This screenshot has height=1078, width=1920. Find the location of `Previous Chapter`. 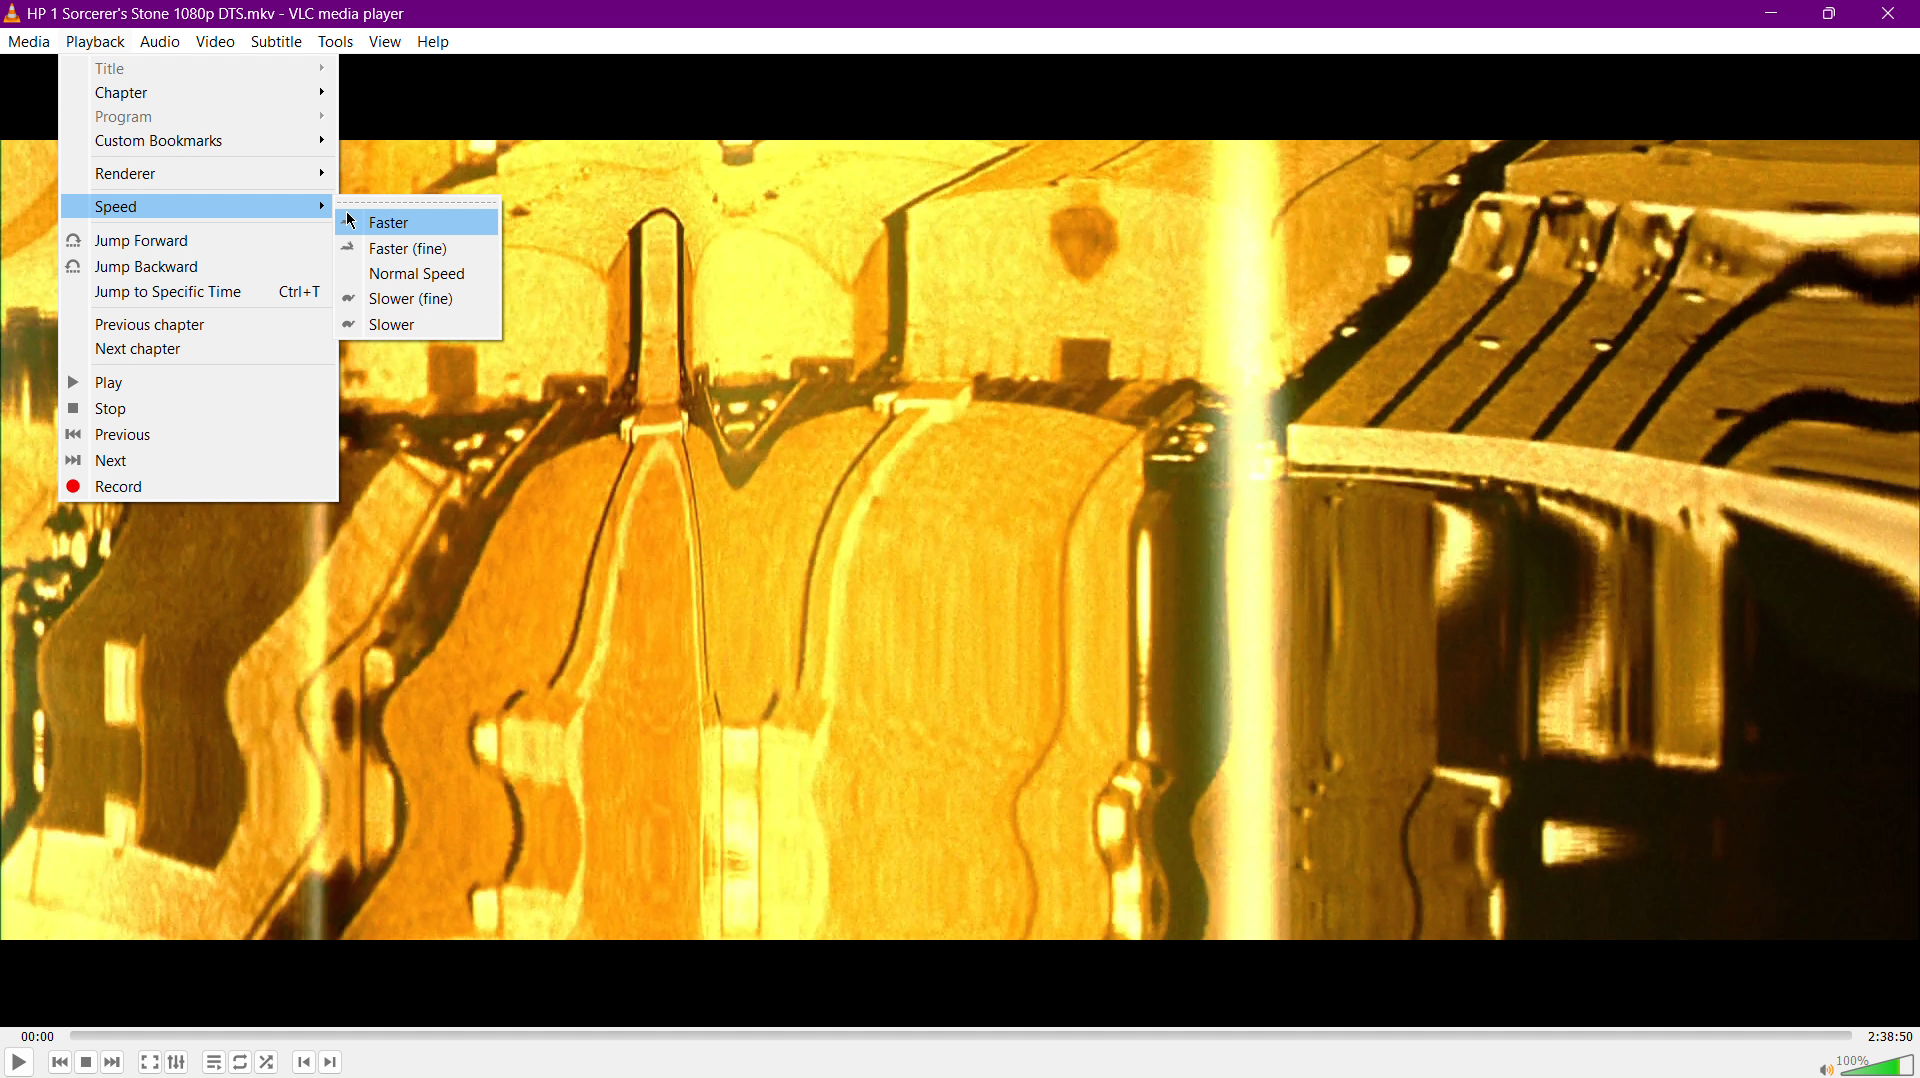

Previous Chapter is located at coordinates (199, 325).